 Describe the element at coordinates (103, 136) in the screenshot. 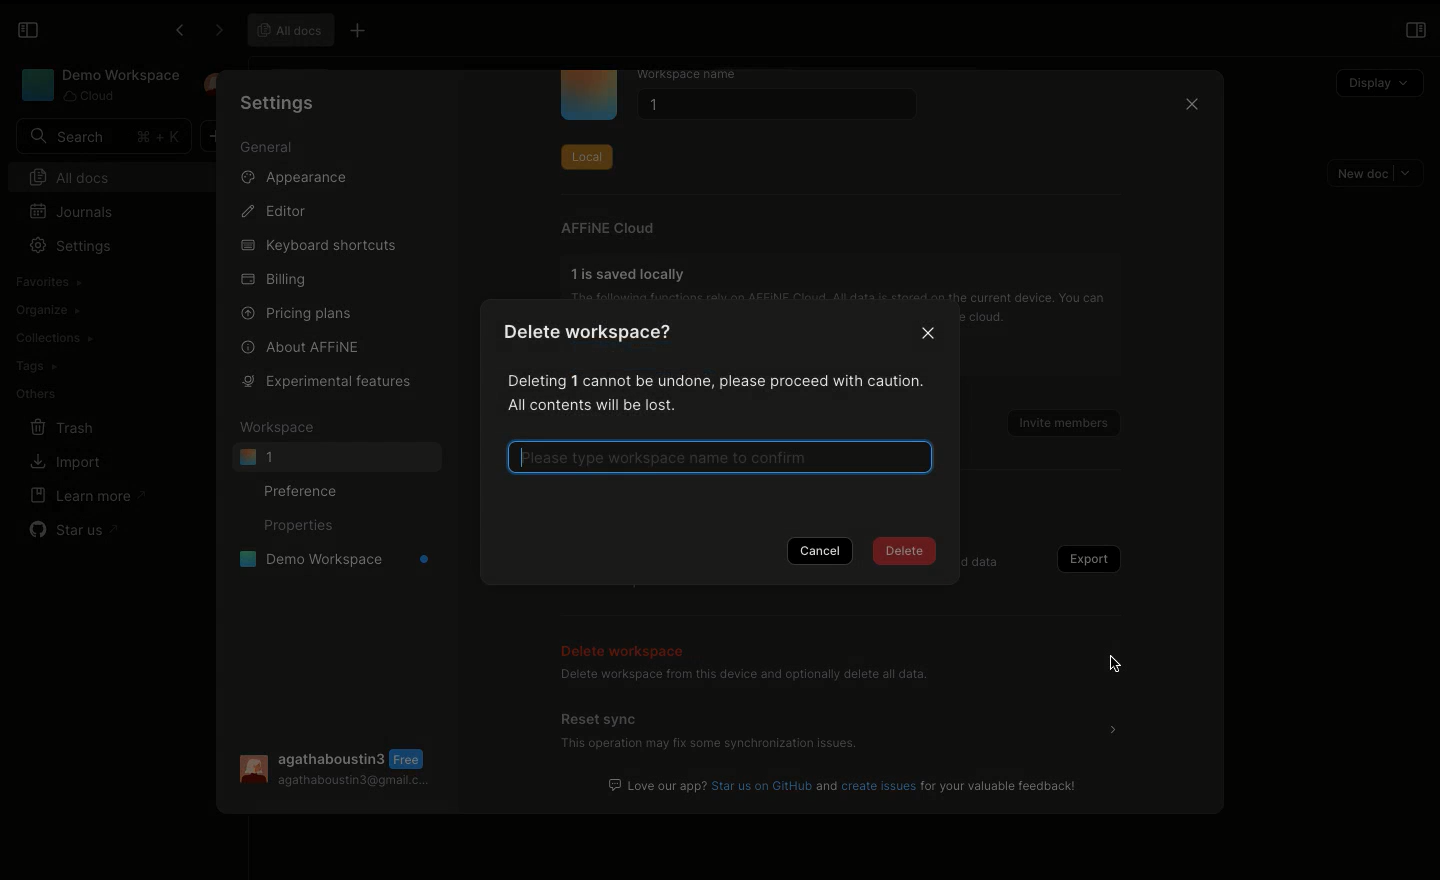

I see `Search` at that location.